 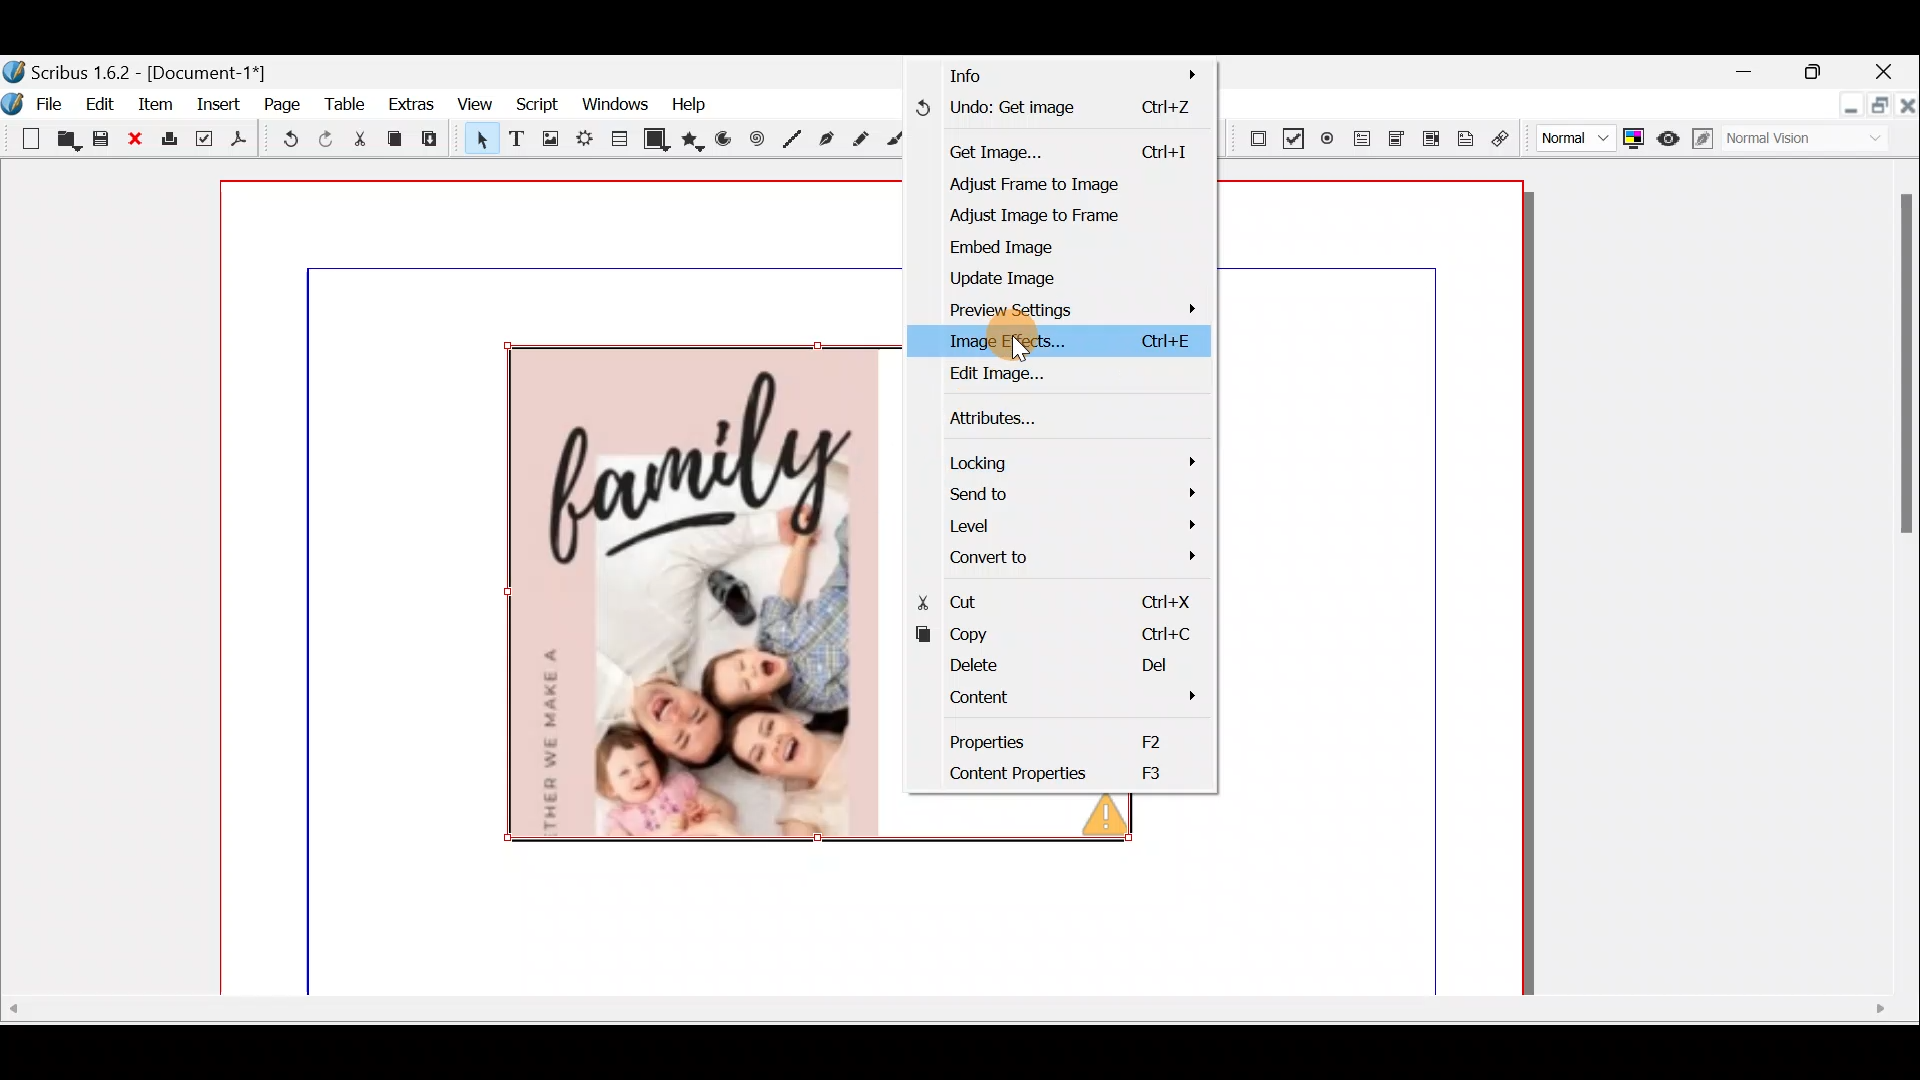 I want to click on PDF text field, so click(x=1361, y=139).